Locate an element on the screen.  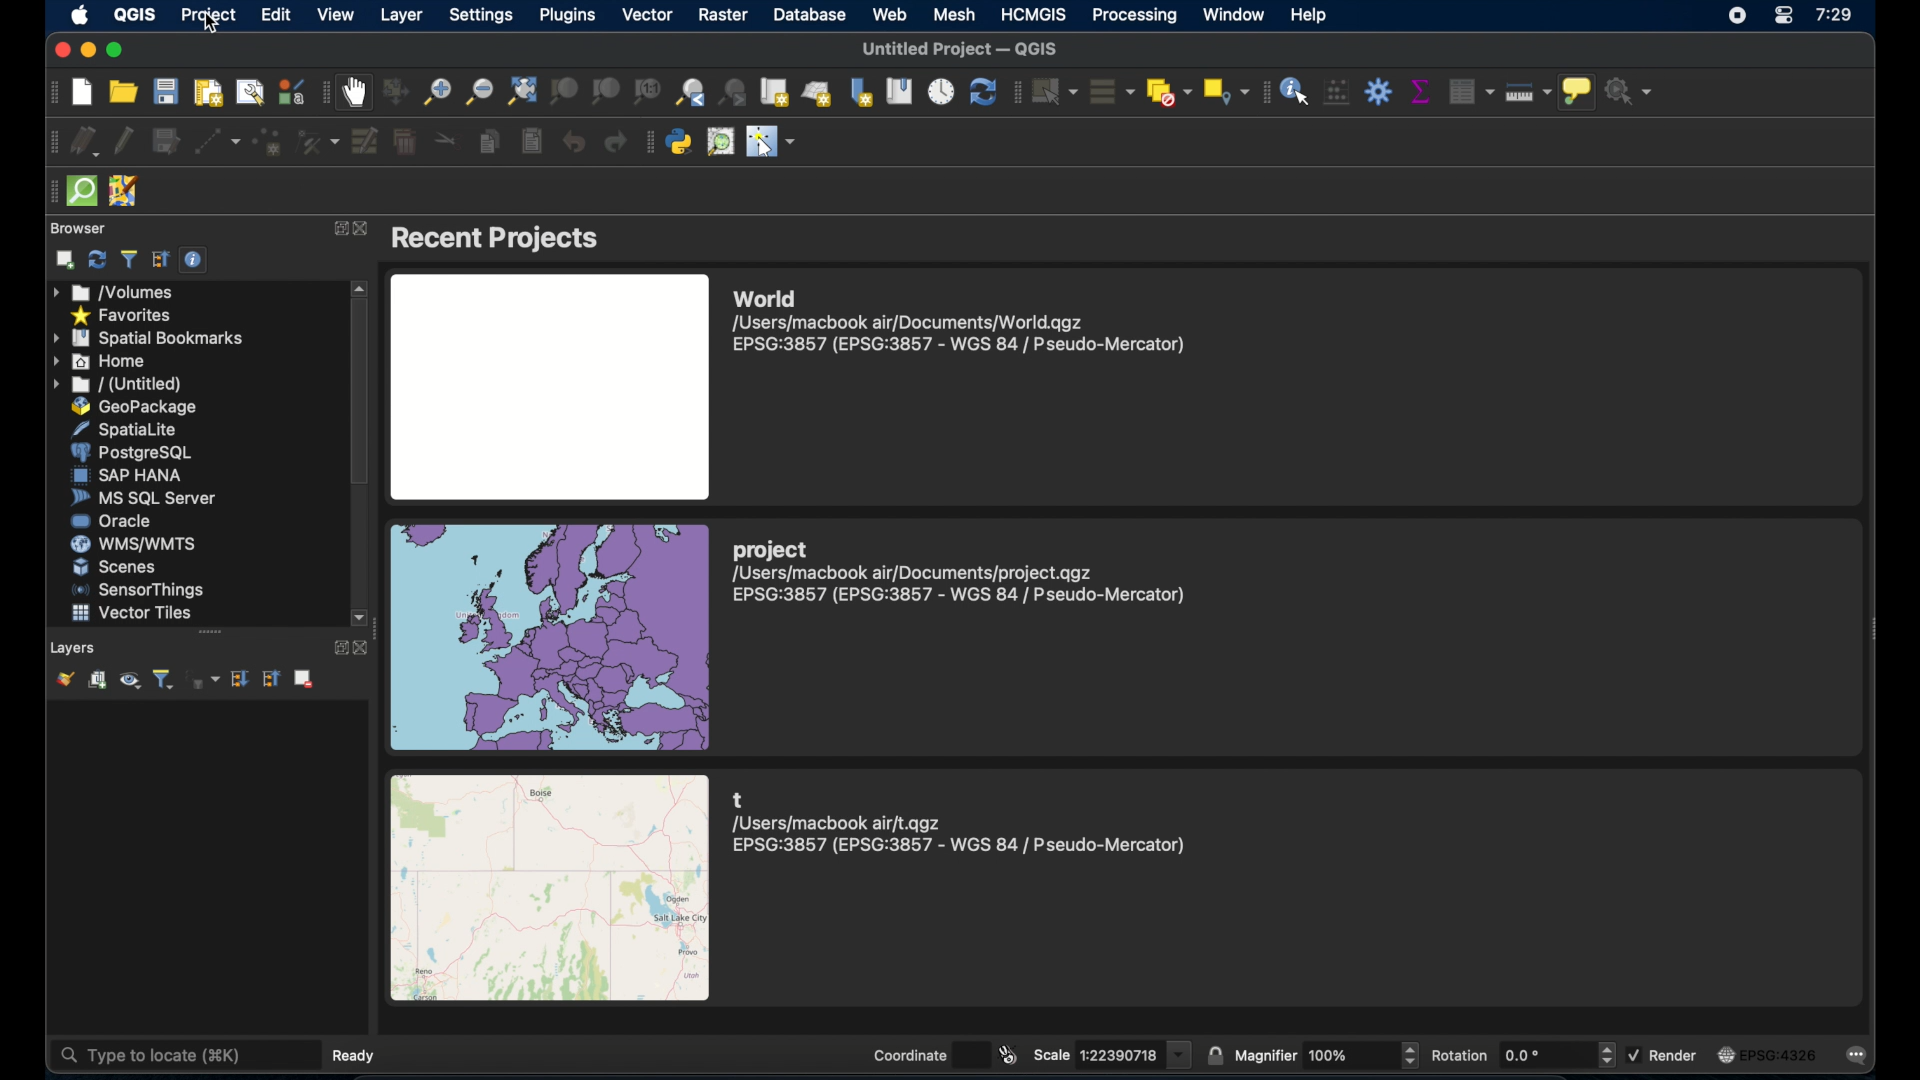
close is located at coordinates (364, 229).